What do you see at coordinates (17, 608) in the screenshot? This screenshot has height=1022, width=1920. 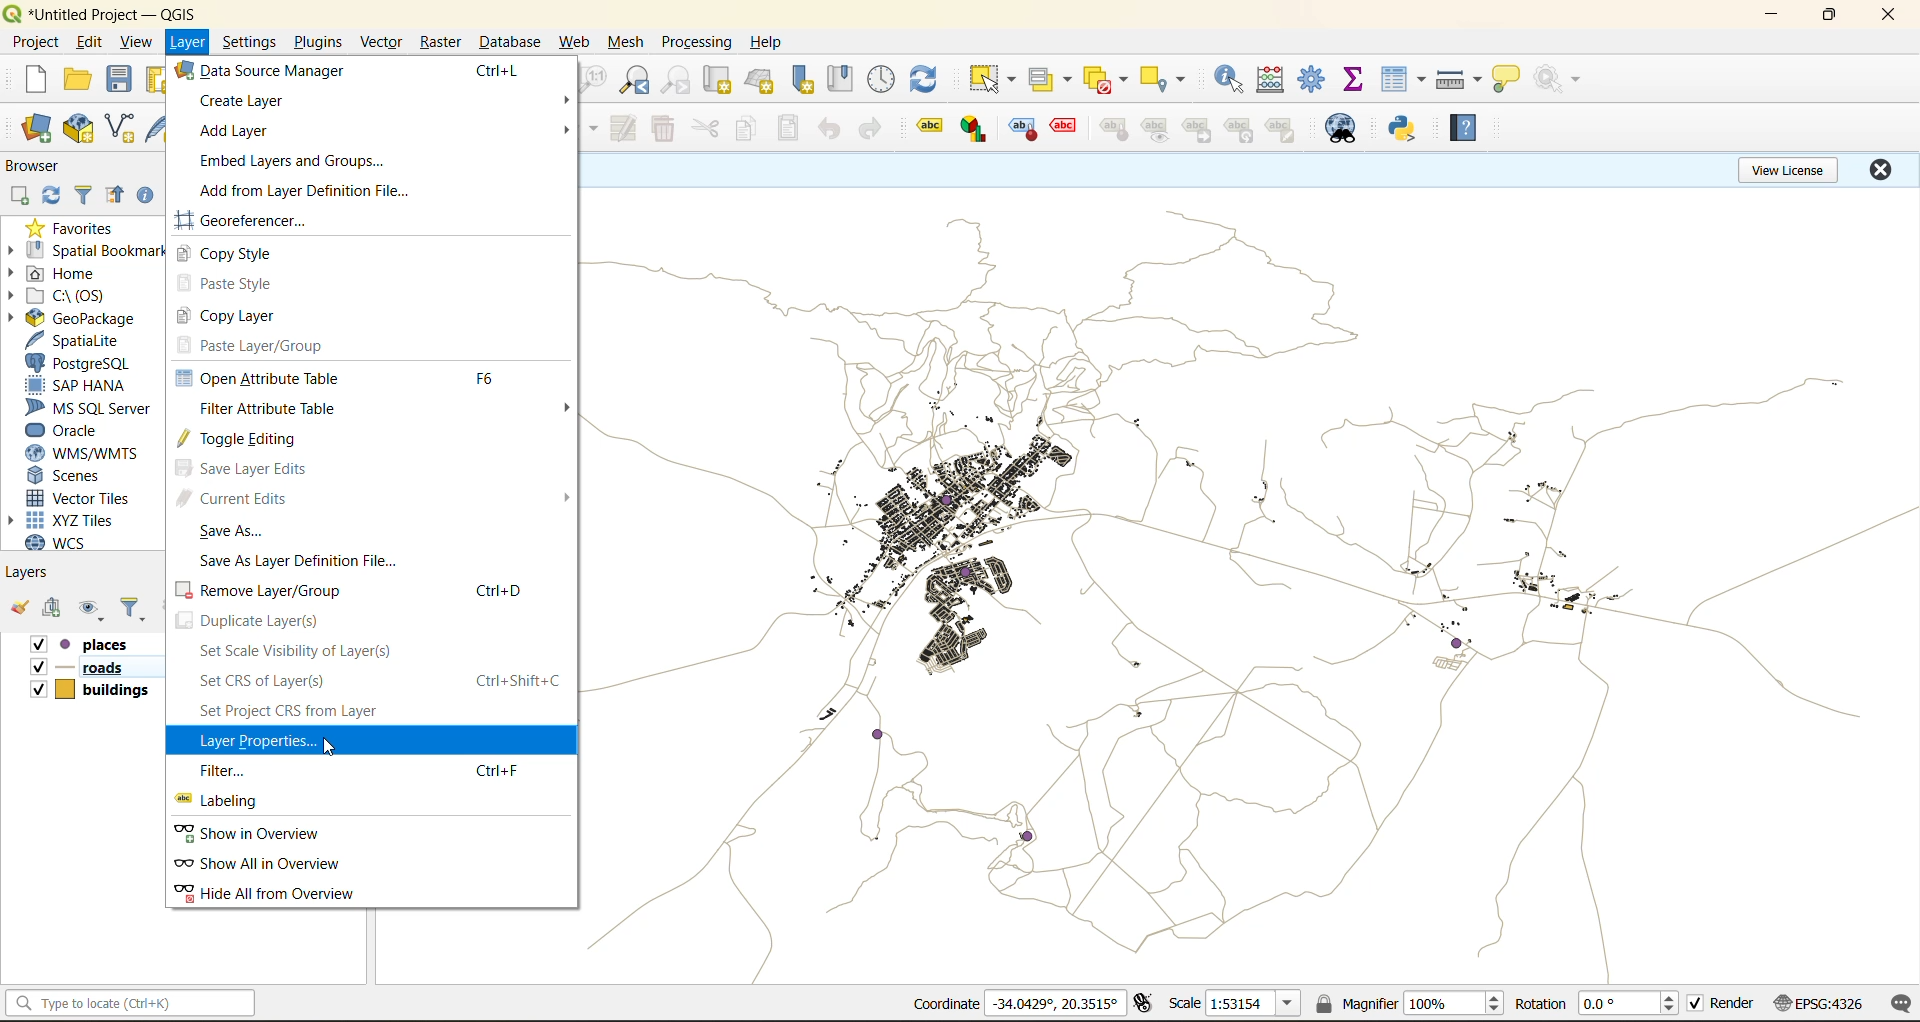 I see `open` at bounding box center [17, 608].